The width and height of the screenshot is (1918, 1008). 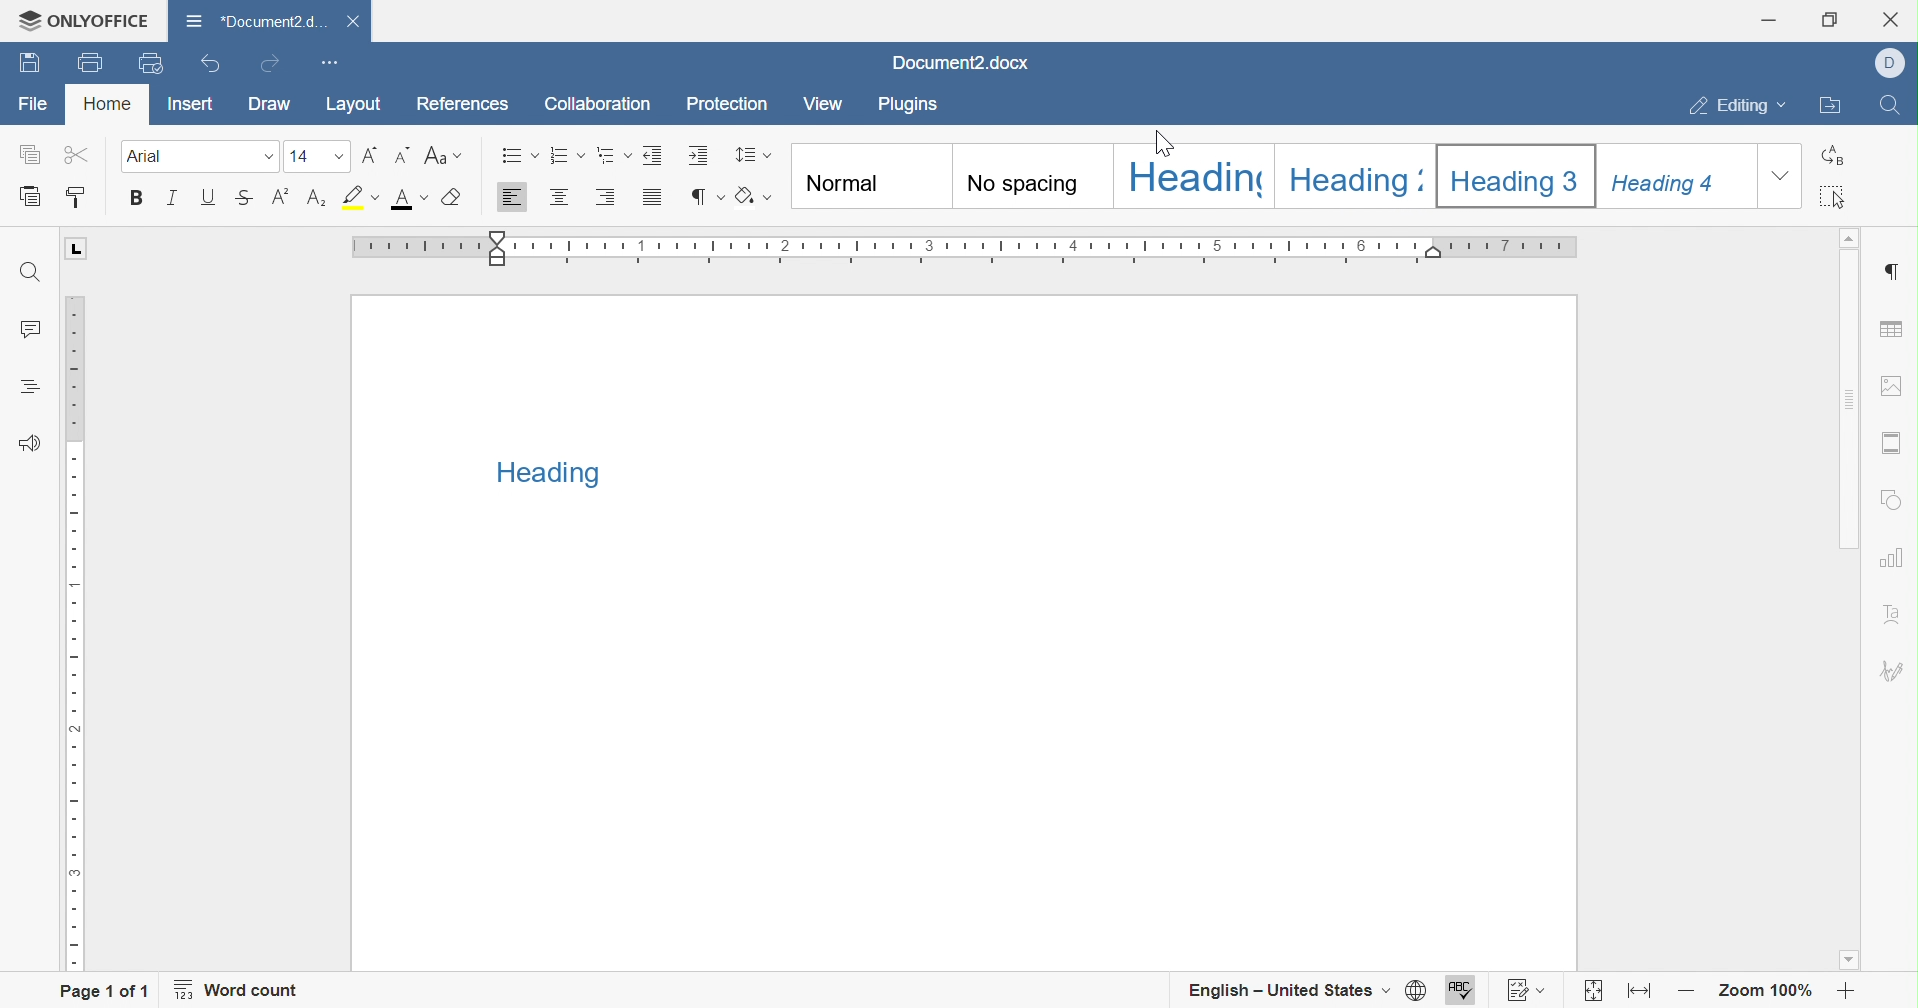 I want to click on Cut, so click(x=71, y=157).